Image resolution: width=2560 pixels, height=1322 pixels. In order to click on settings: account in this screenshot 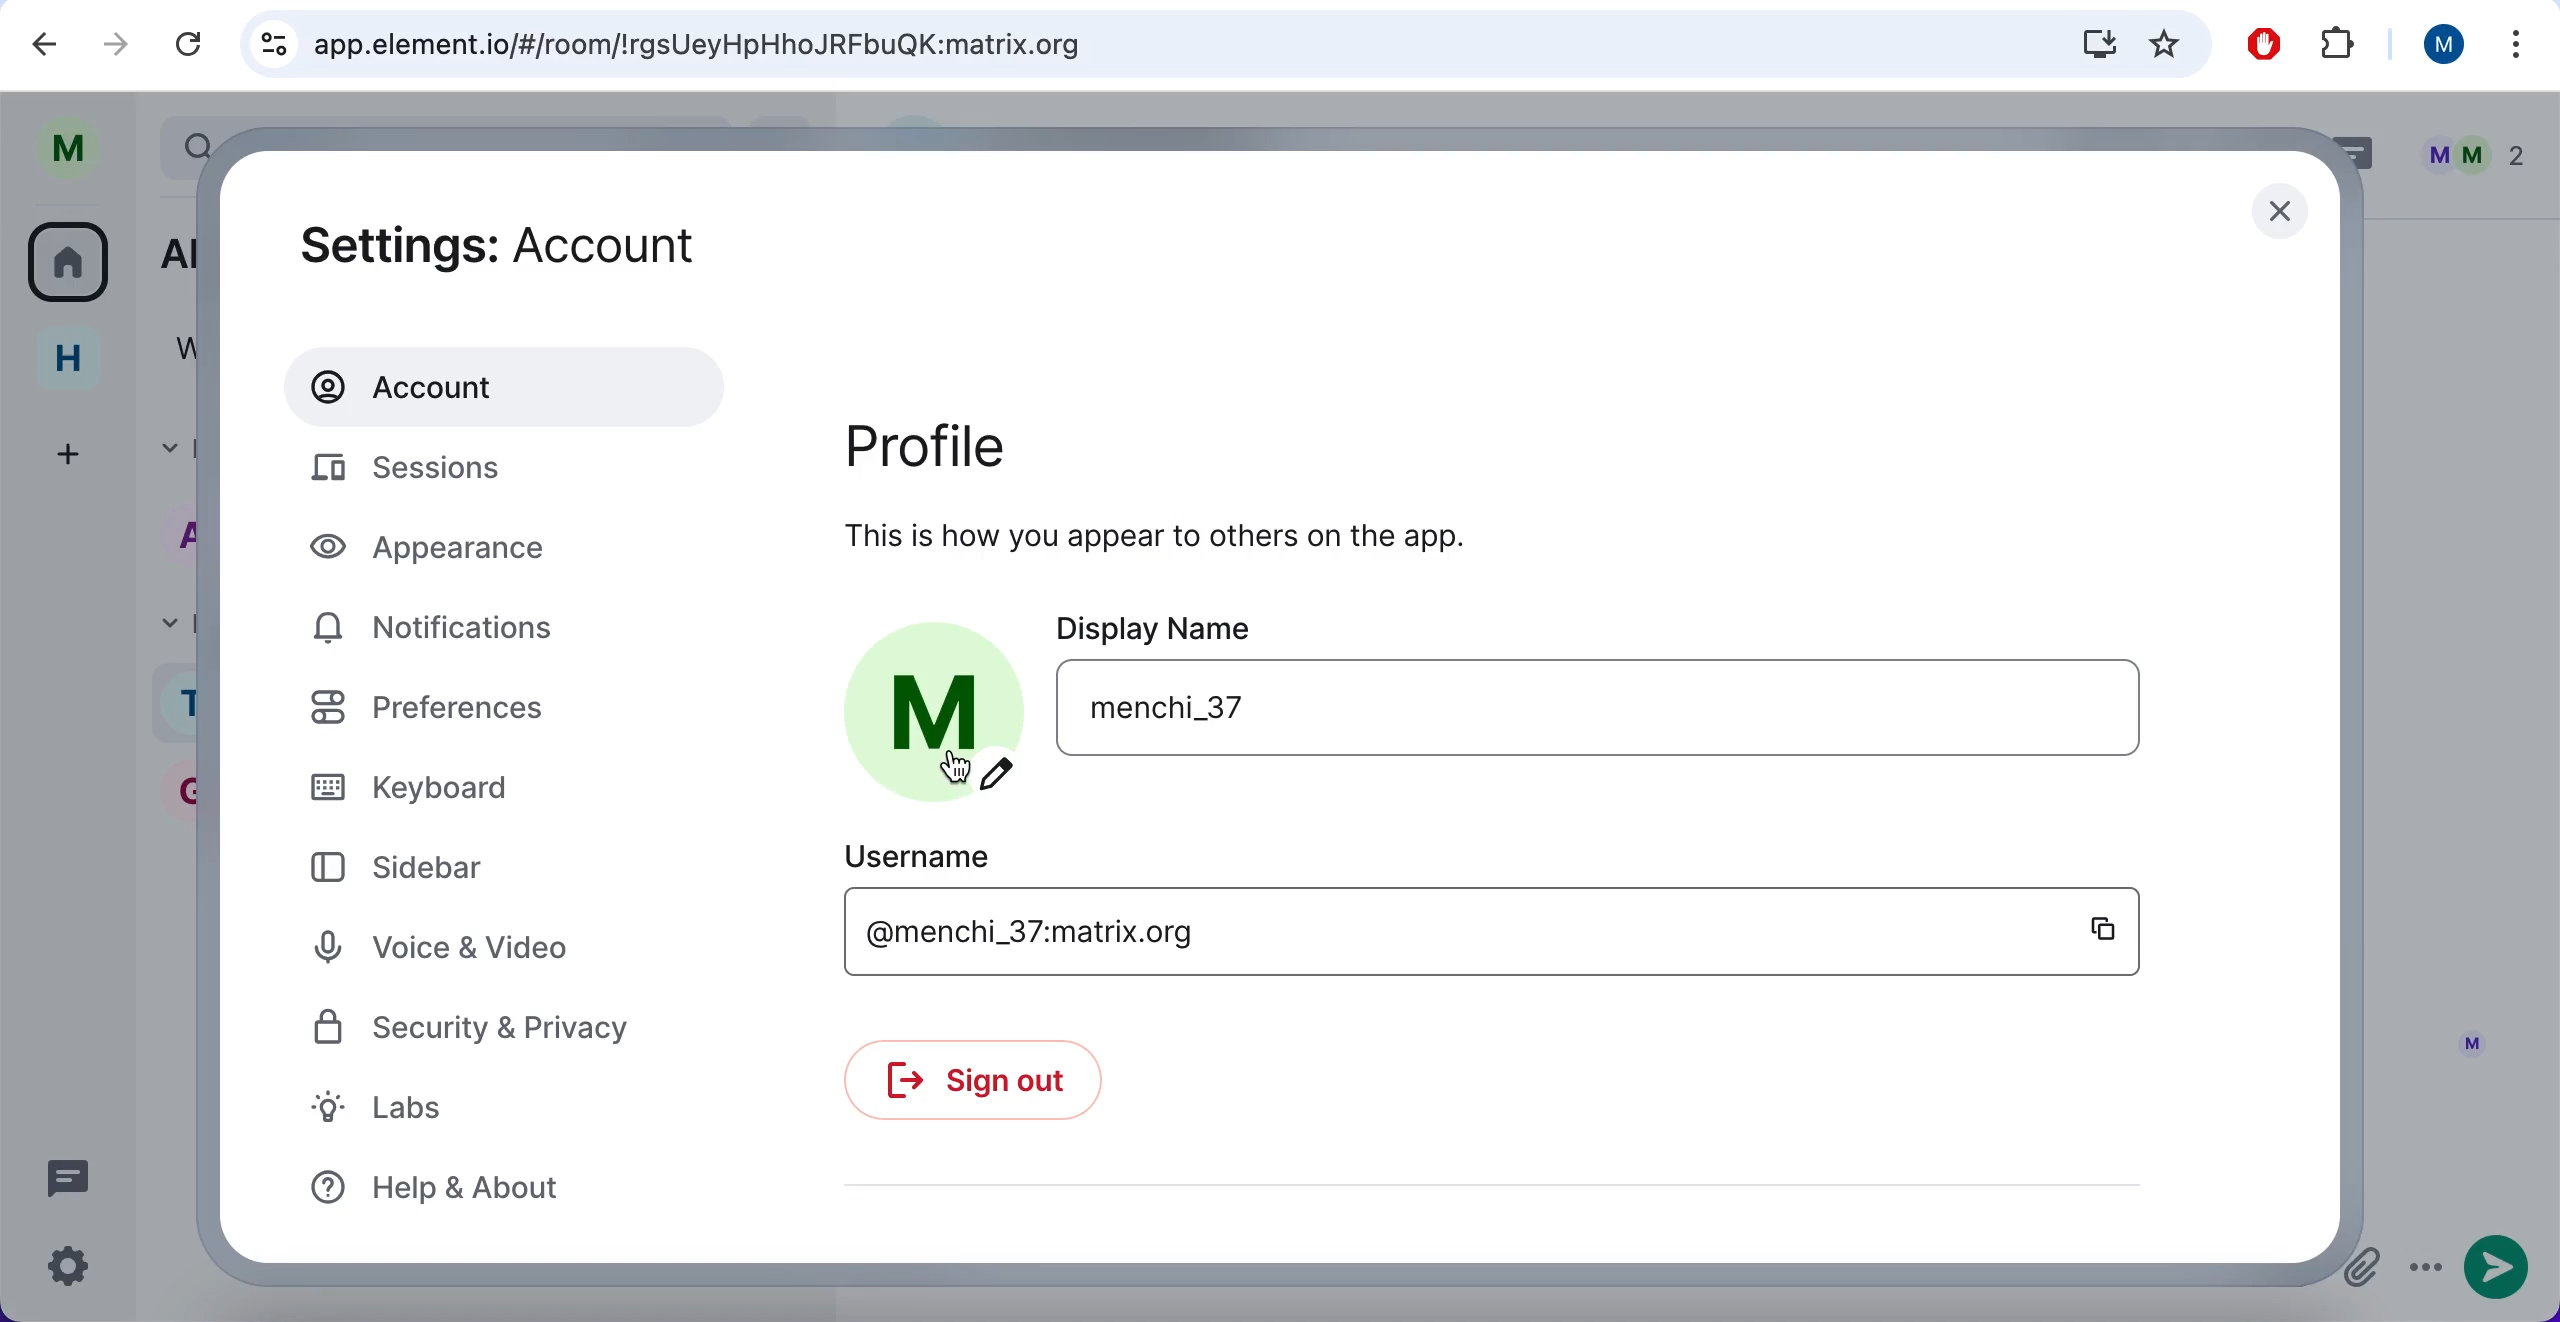, I will do `click(543, 245)`.